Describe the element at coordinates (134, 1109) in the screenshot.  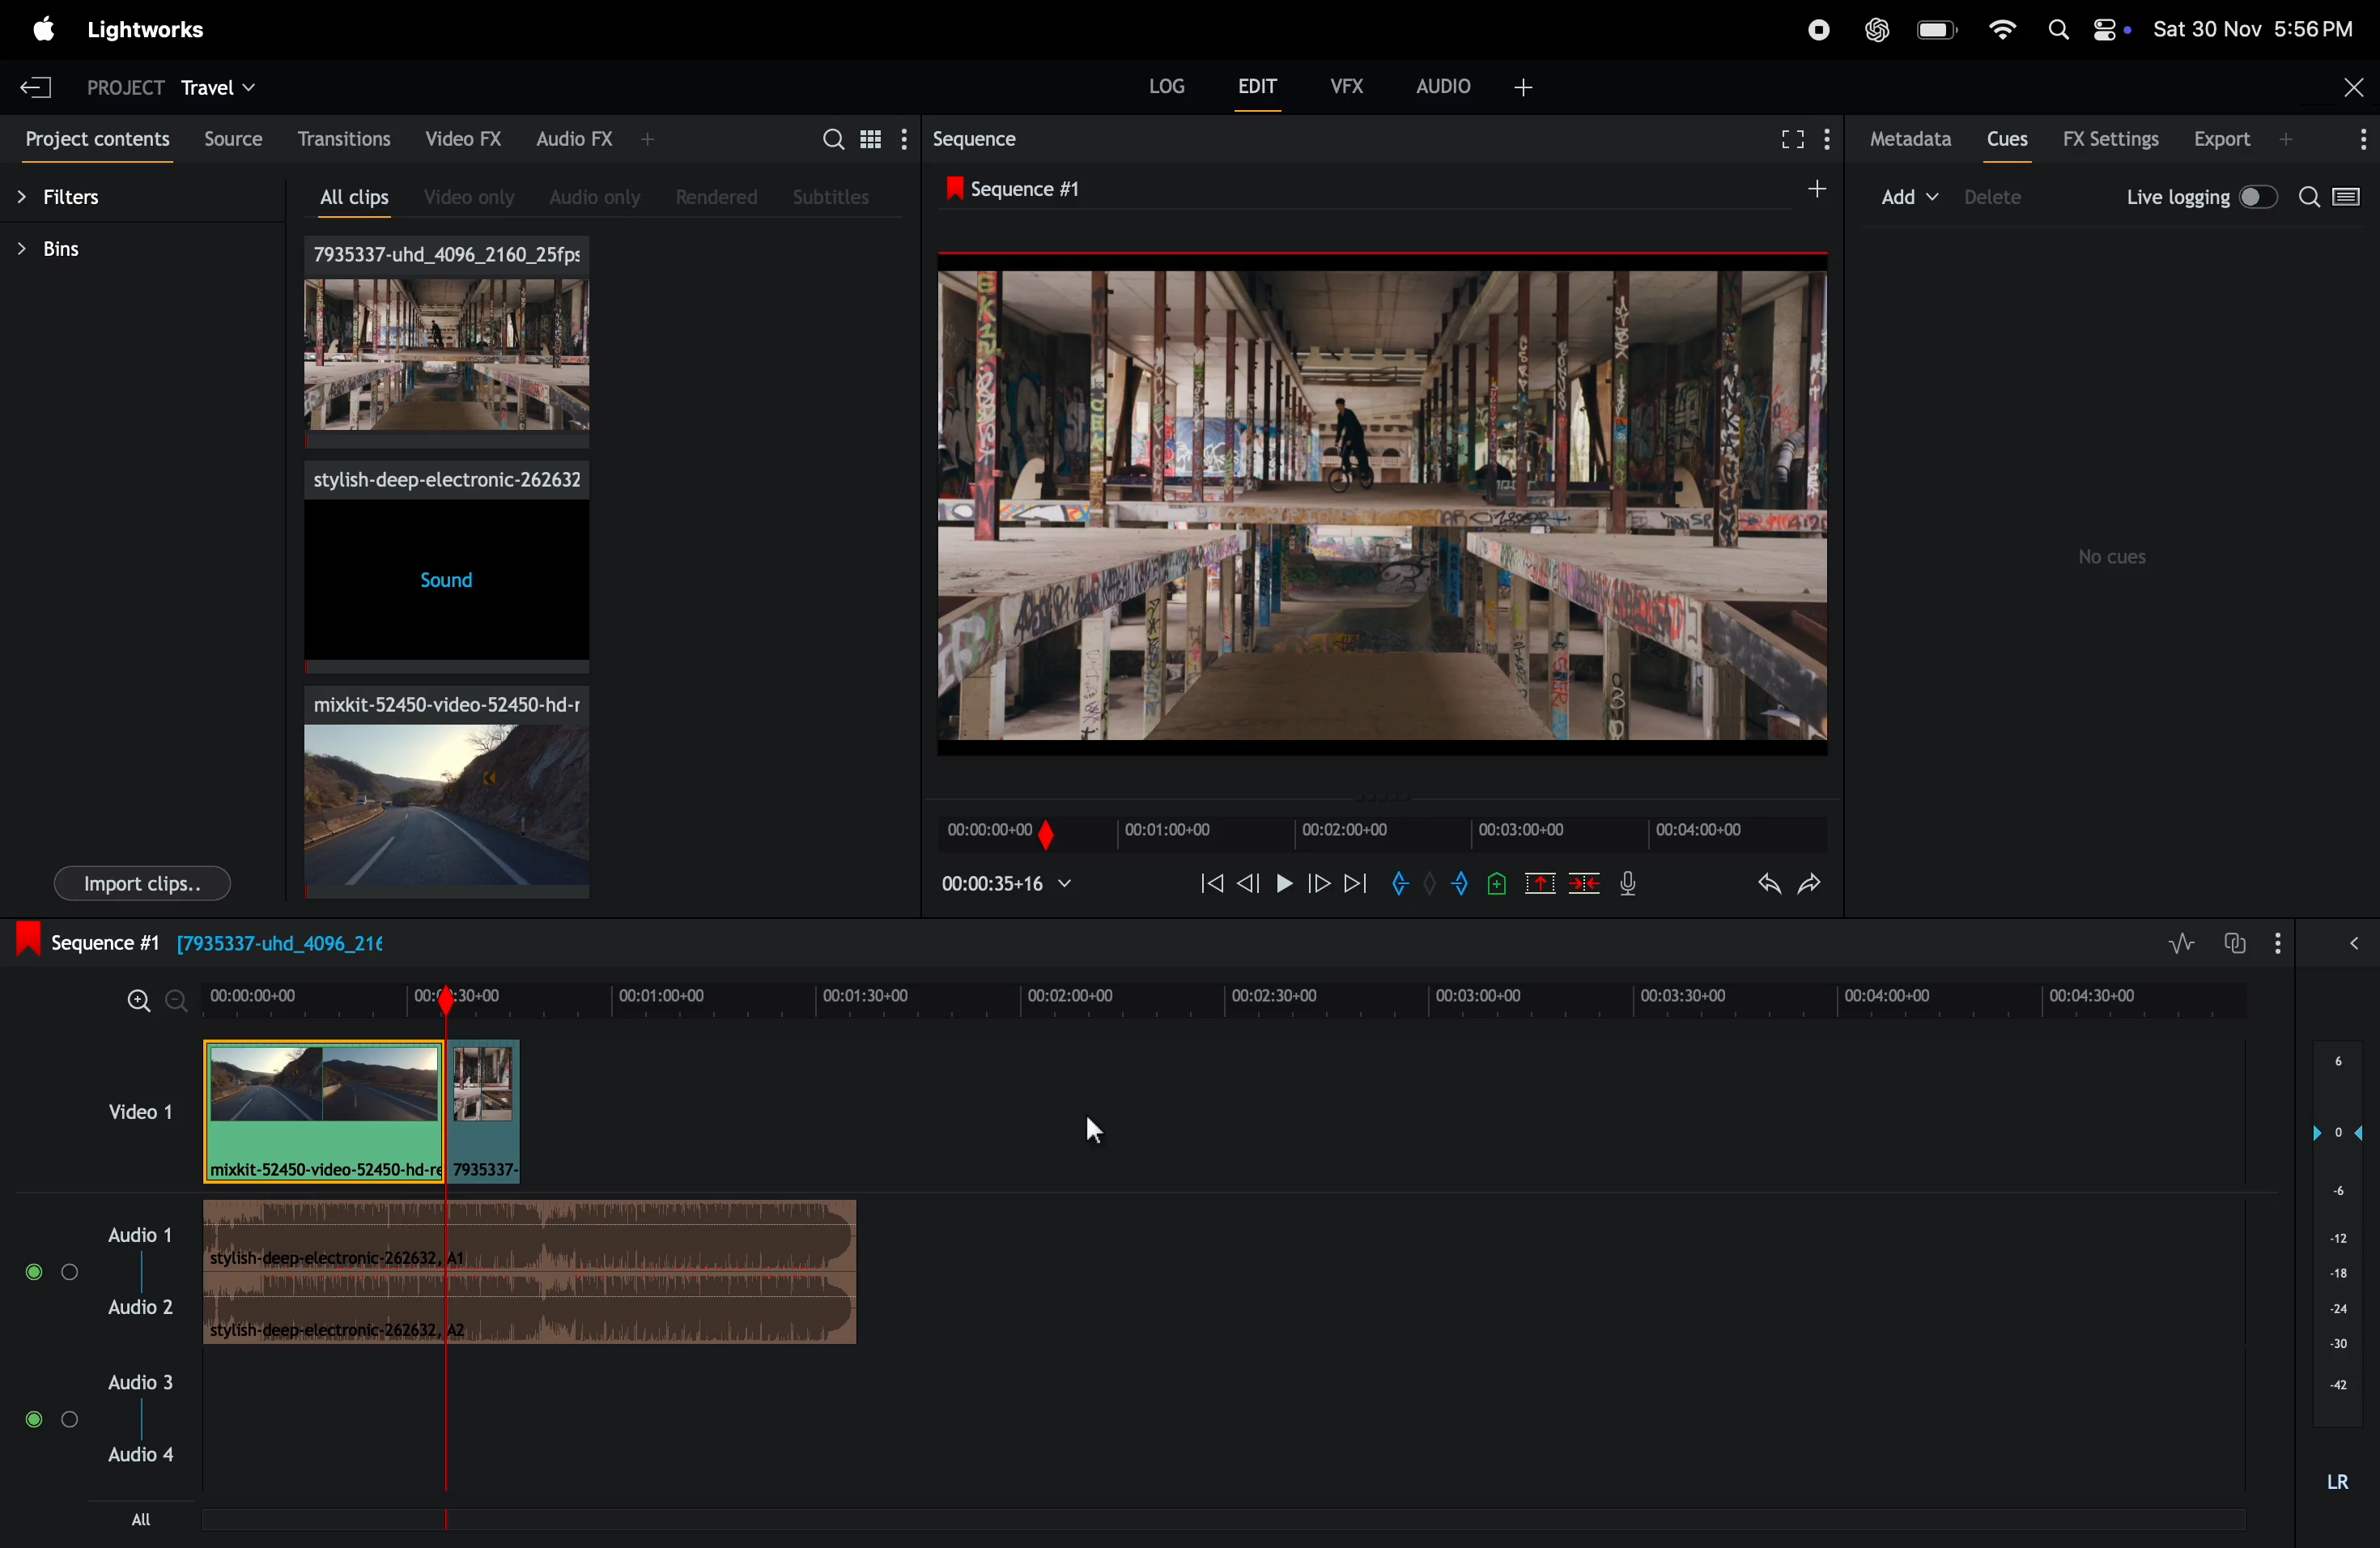
I see `video 1` at that location.